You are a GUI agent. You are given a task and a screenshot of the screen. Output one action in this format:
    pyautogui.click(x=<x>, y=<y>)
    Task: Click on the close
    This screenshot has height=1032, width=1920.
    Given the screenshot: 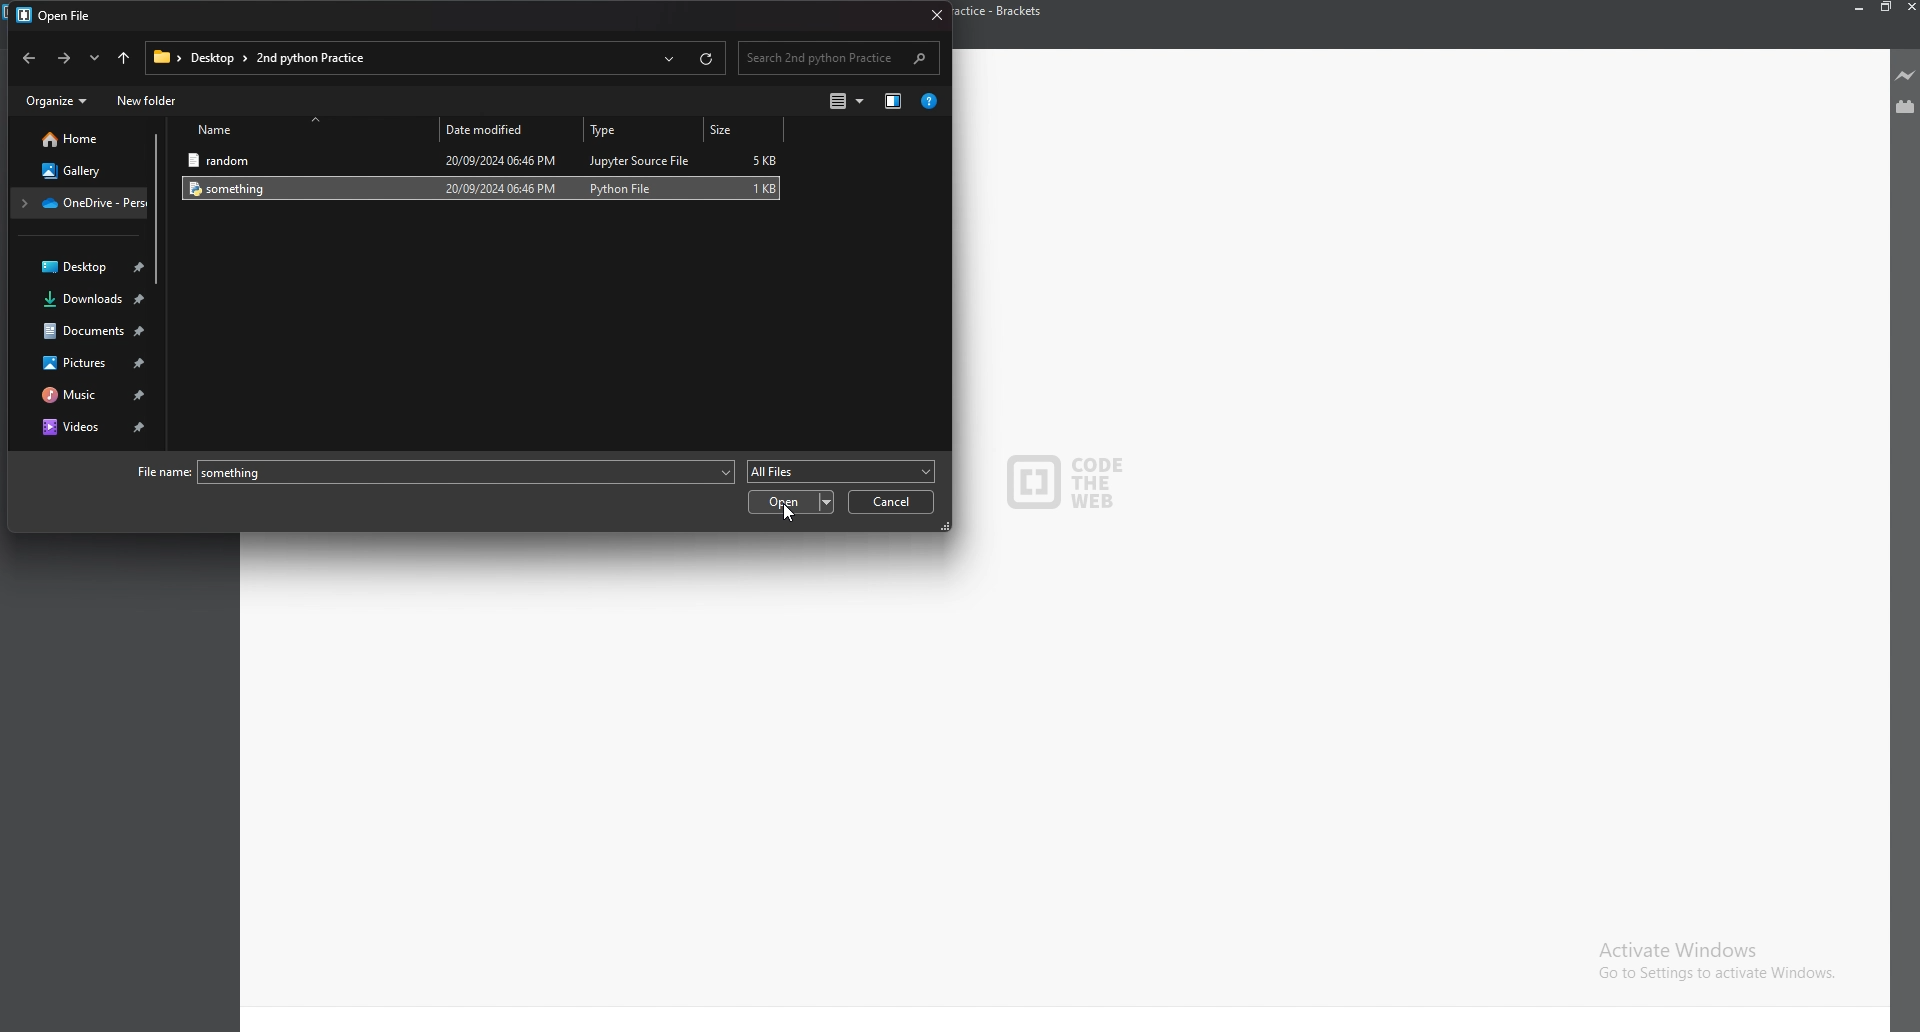 What is the action you would take?
    pyautogui.click(x=933, y=14)
    